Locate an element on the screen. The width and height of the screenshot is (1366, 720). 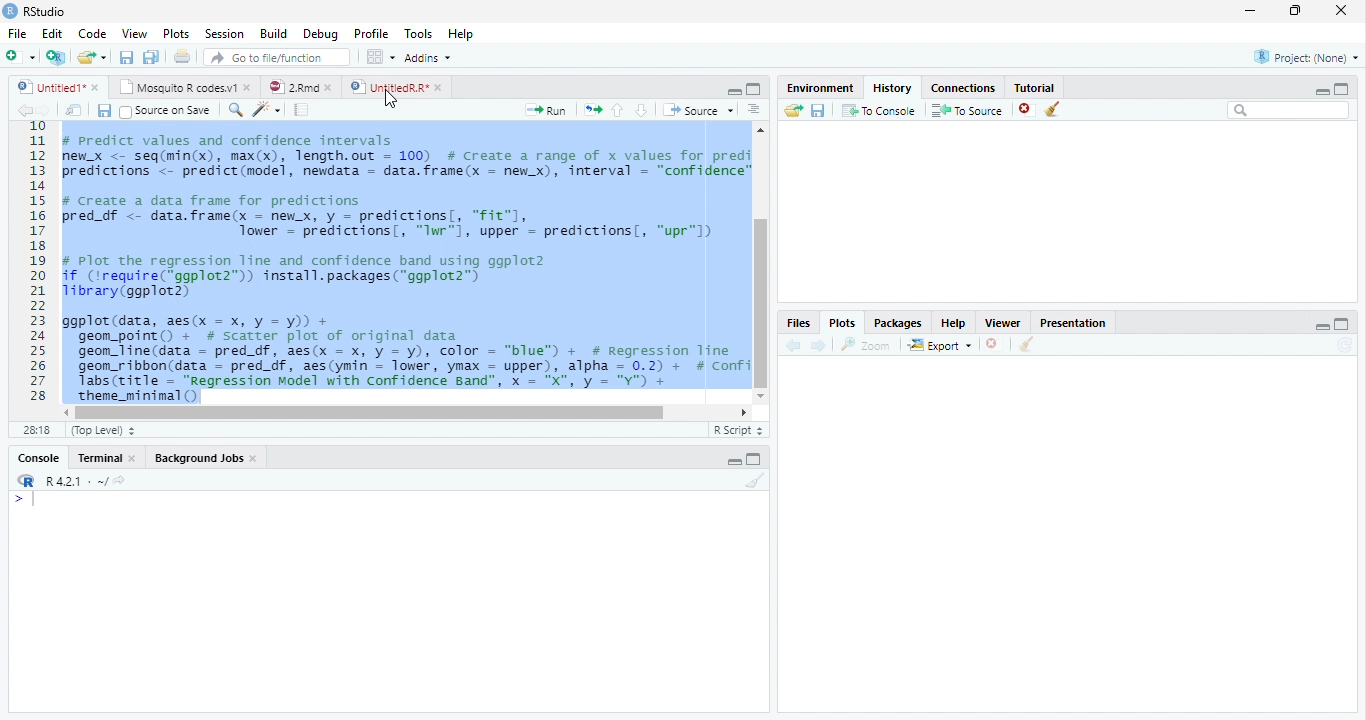
Maximize is located at coordinates (756, 89).